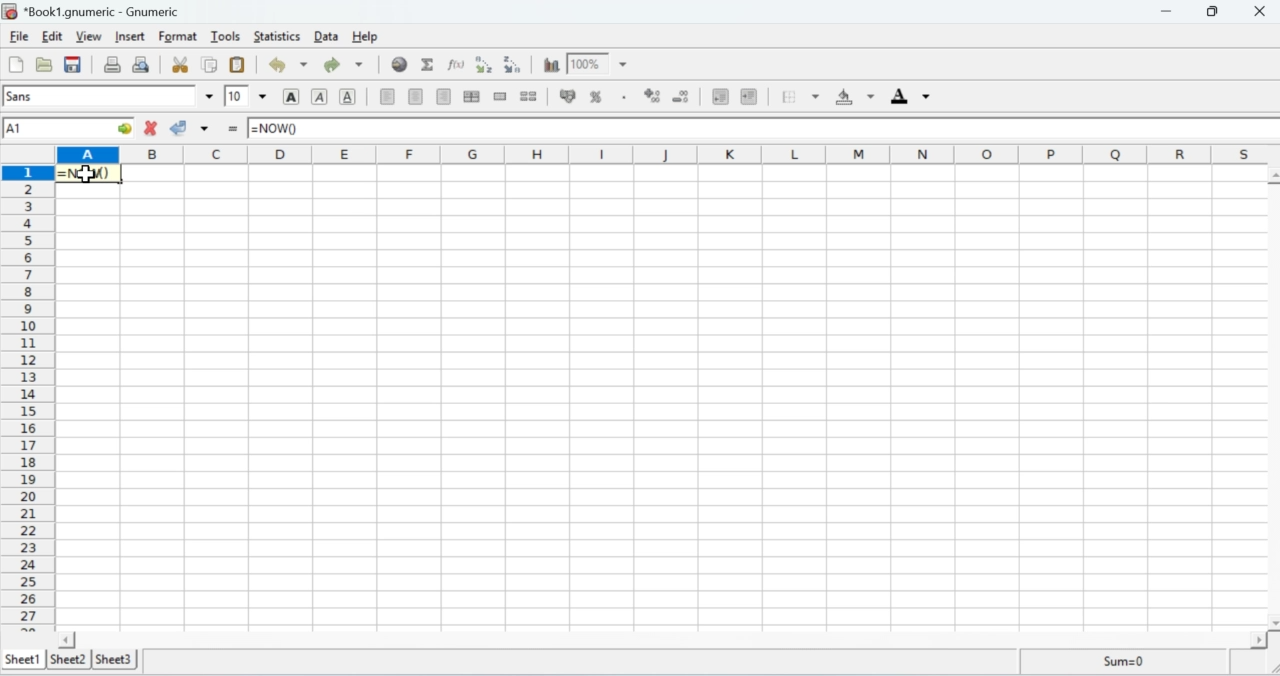 This screenshot has height=676, width=1280. Describe the element at coordinates (74, 64) in the screenshot. I see `Save the current workbook` at that location.